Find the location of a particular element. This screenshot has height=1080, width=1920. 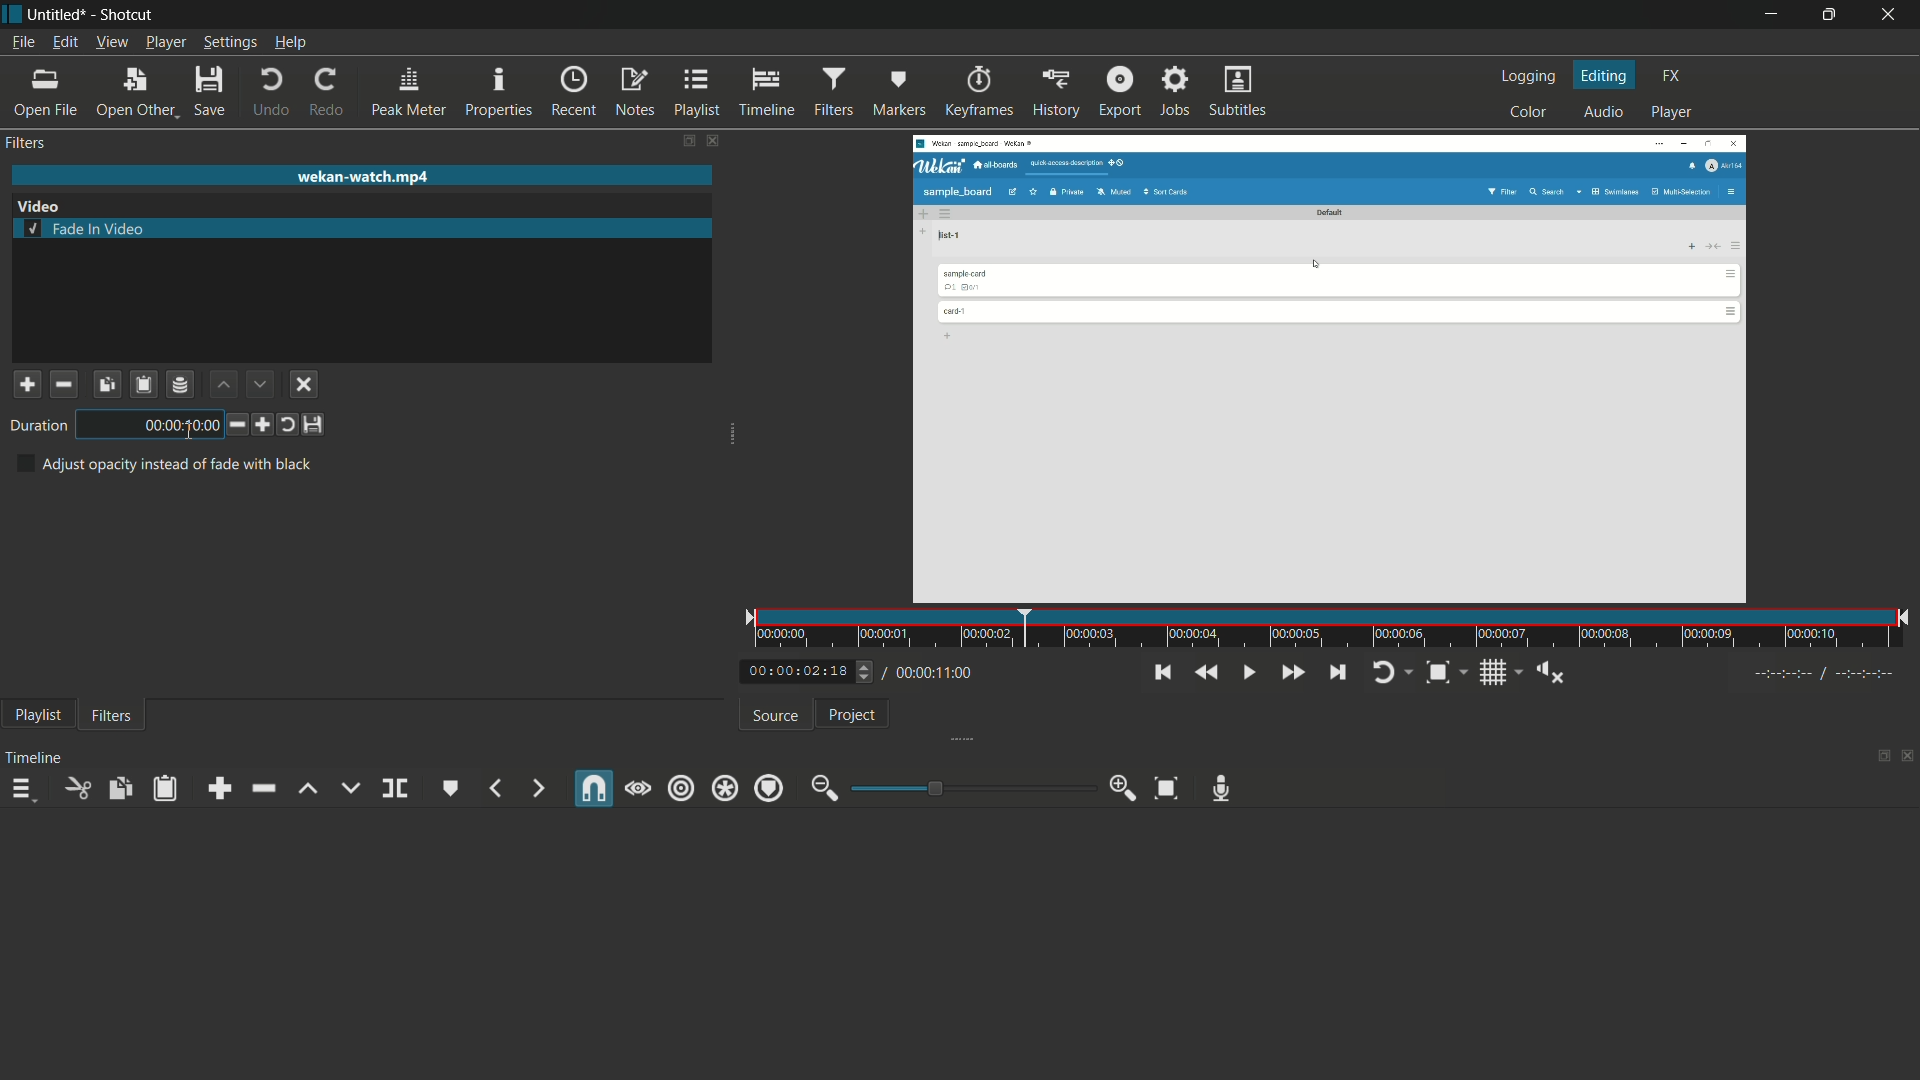

decrement is located at coordinates (233, 424).